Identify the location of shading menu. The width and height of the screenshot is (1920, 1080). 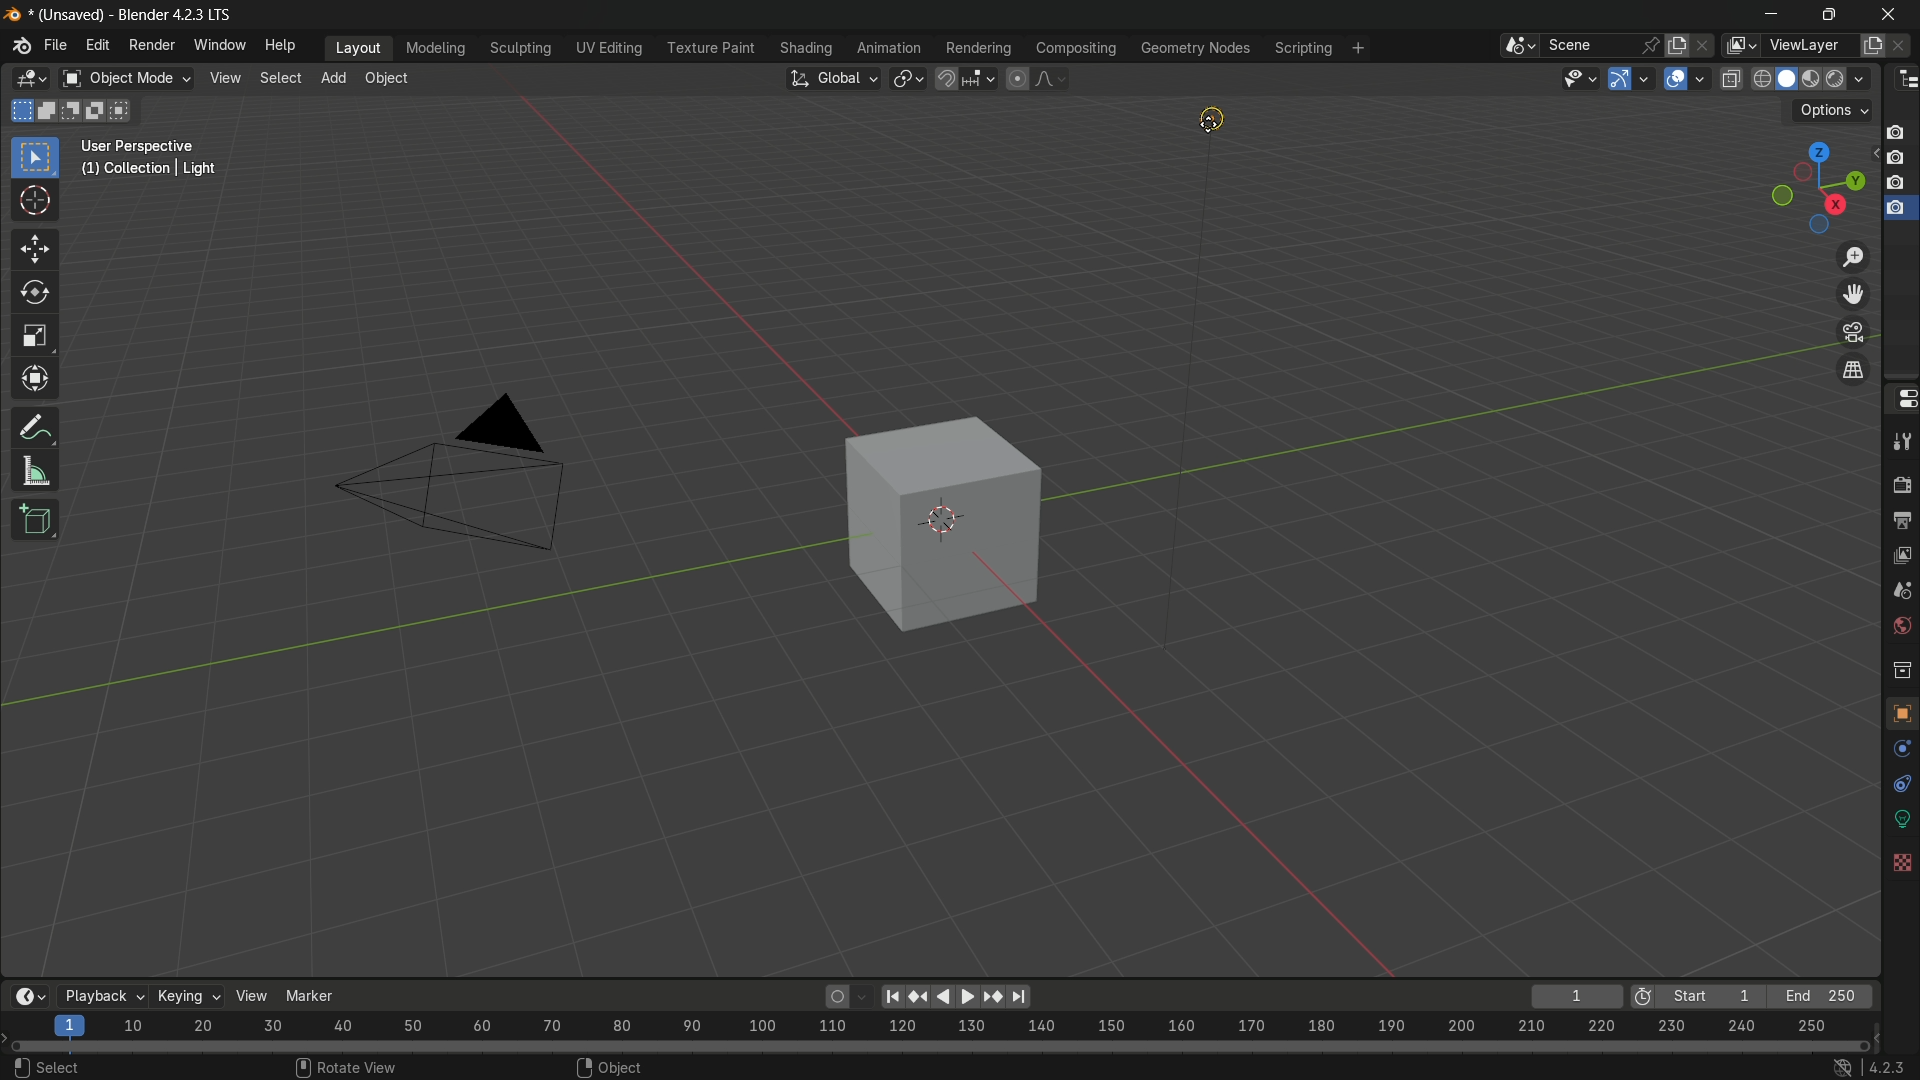
(808, 48).